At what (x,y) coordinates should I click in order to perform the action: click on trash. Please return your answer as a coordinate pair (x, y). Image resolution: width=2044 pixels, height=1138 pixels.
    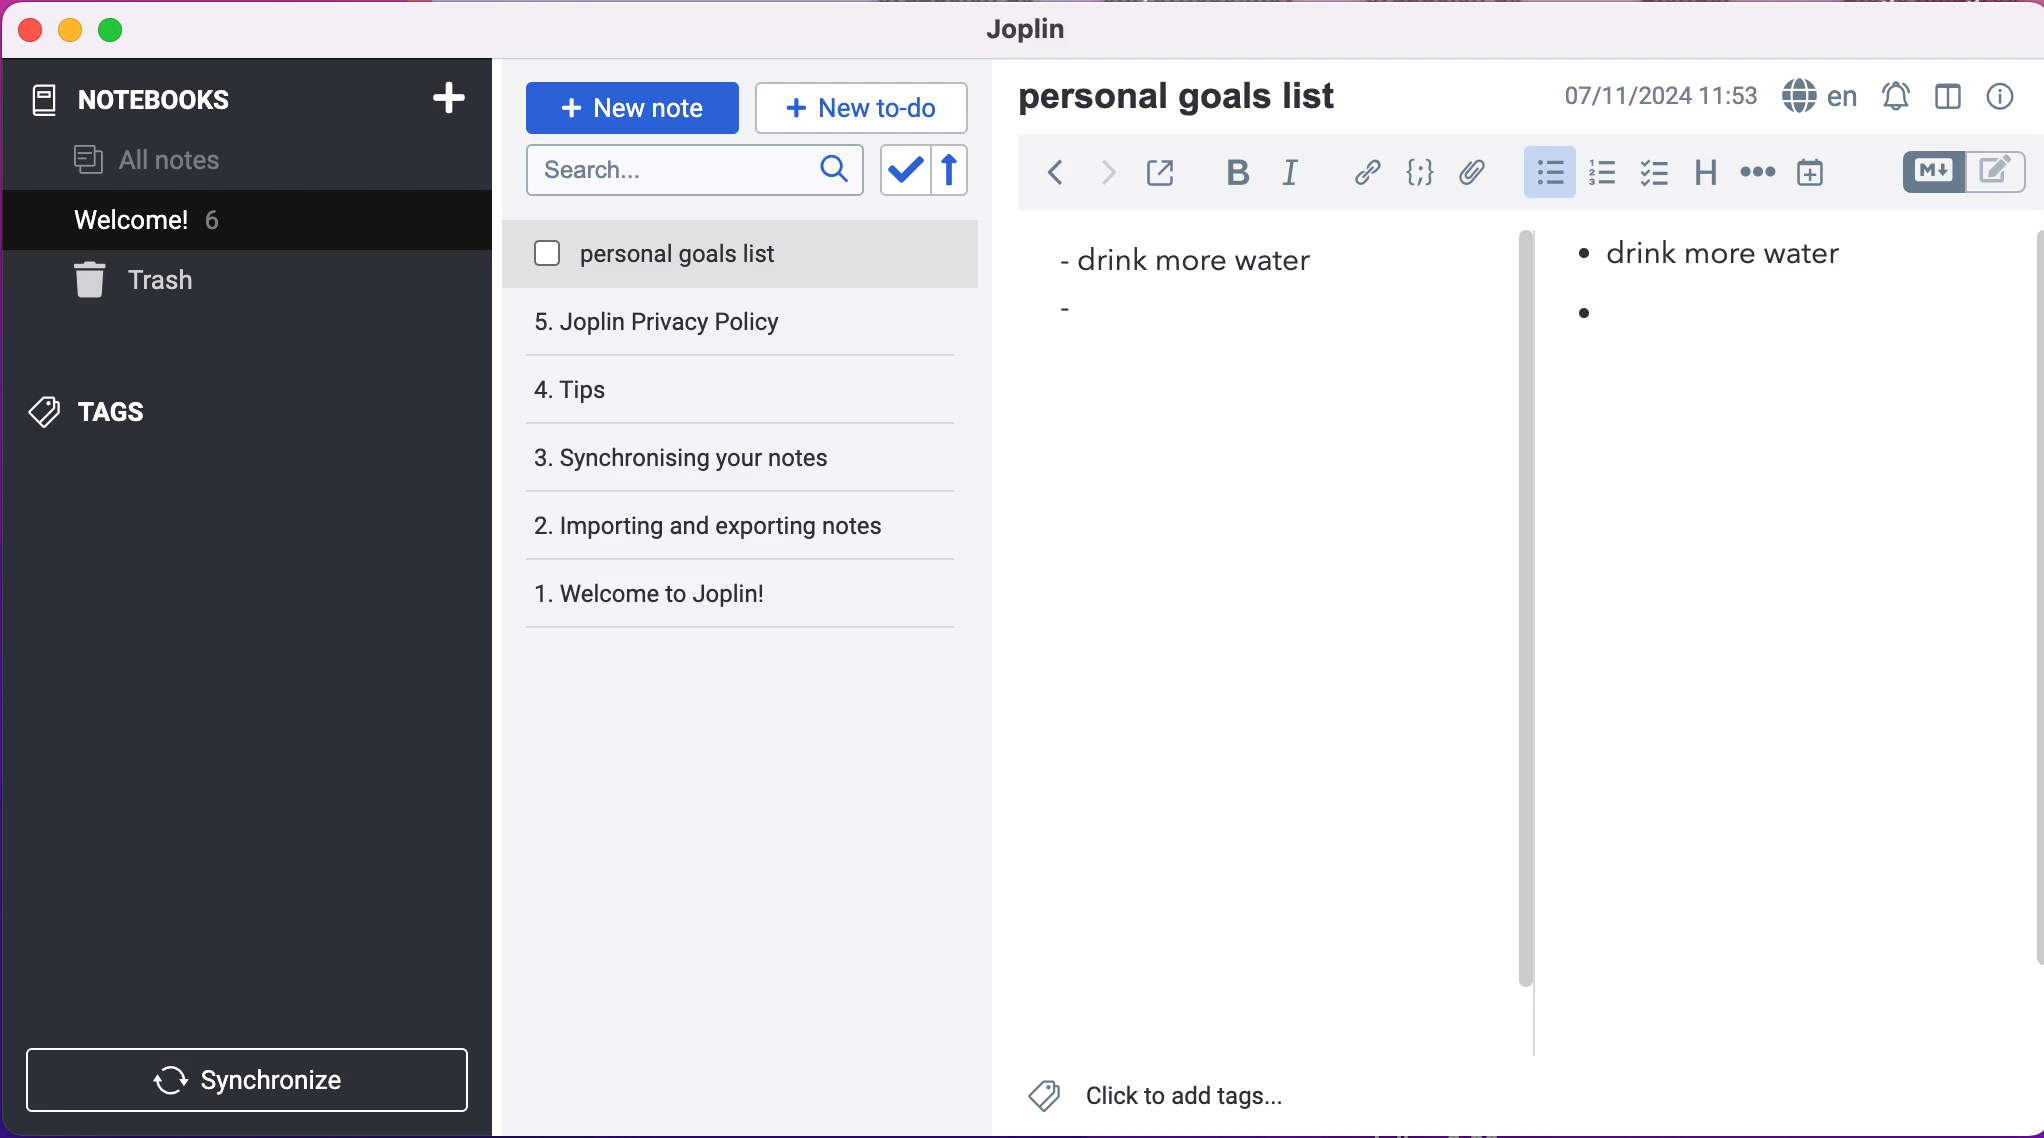
    Looking at the image, I should click on (184, 280).